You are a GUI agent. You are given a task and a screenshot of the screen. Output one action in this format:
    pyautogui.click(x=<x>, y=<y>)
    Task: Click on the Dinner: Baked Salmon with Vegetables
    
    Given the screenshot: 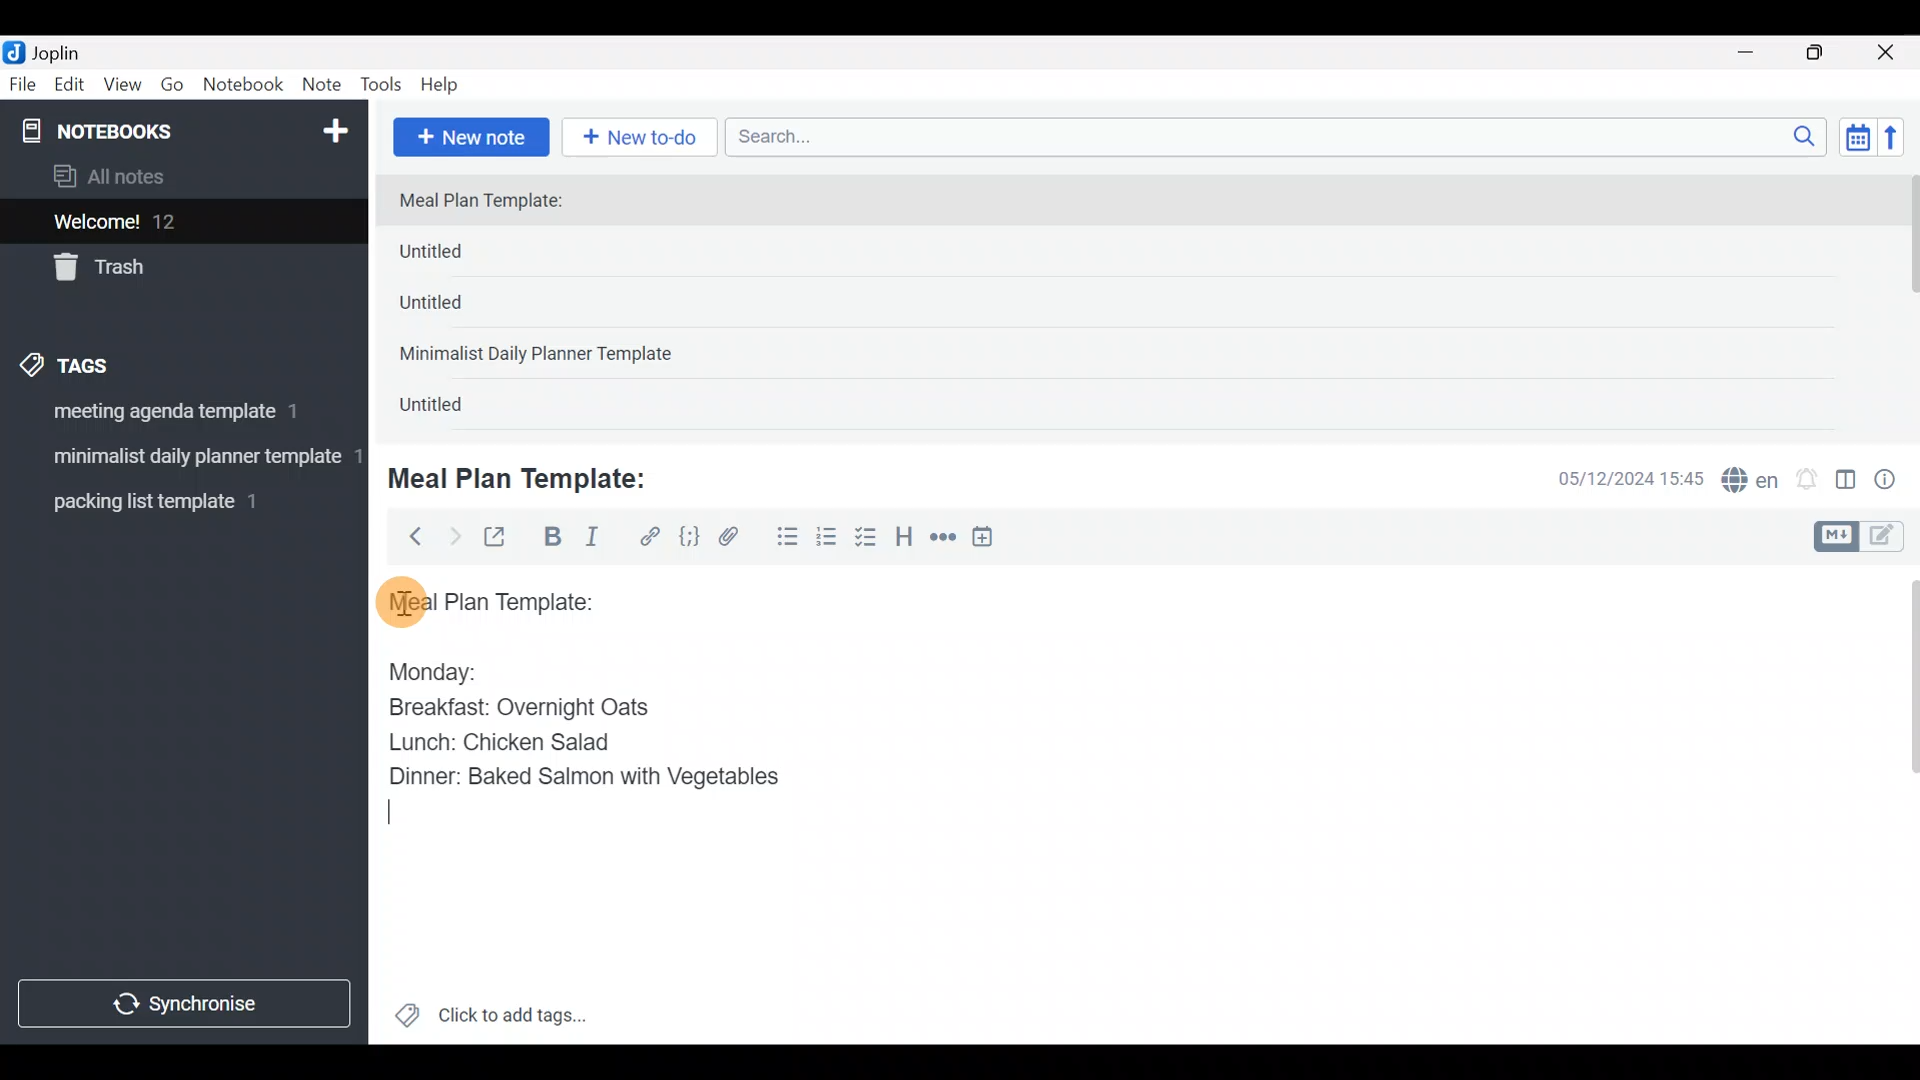 What is the action you would take?
    pyautogui.click(x=579, y=775)
    